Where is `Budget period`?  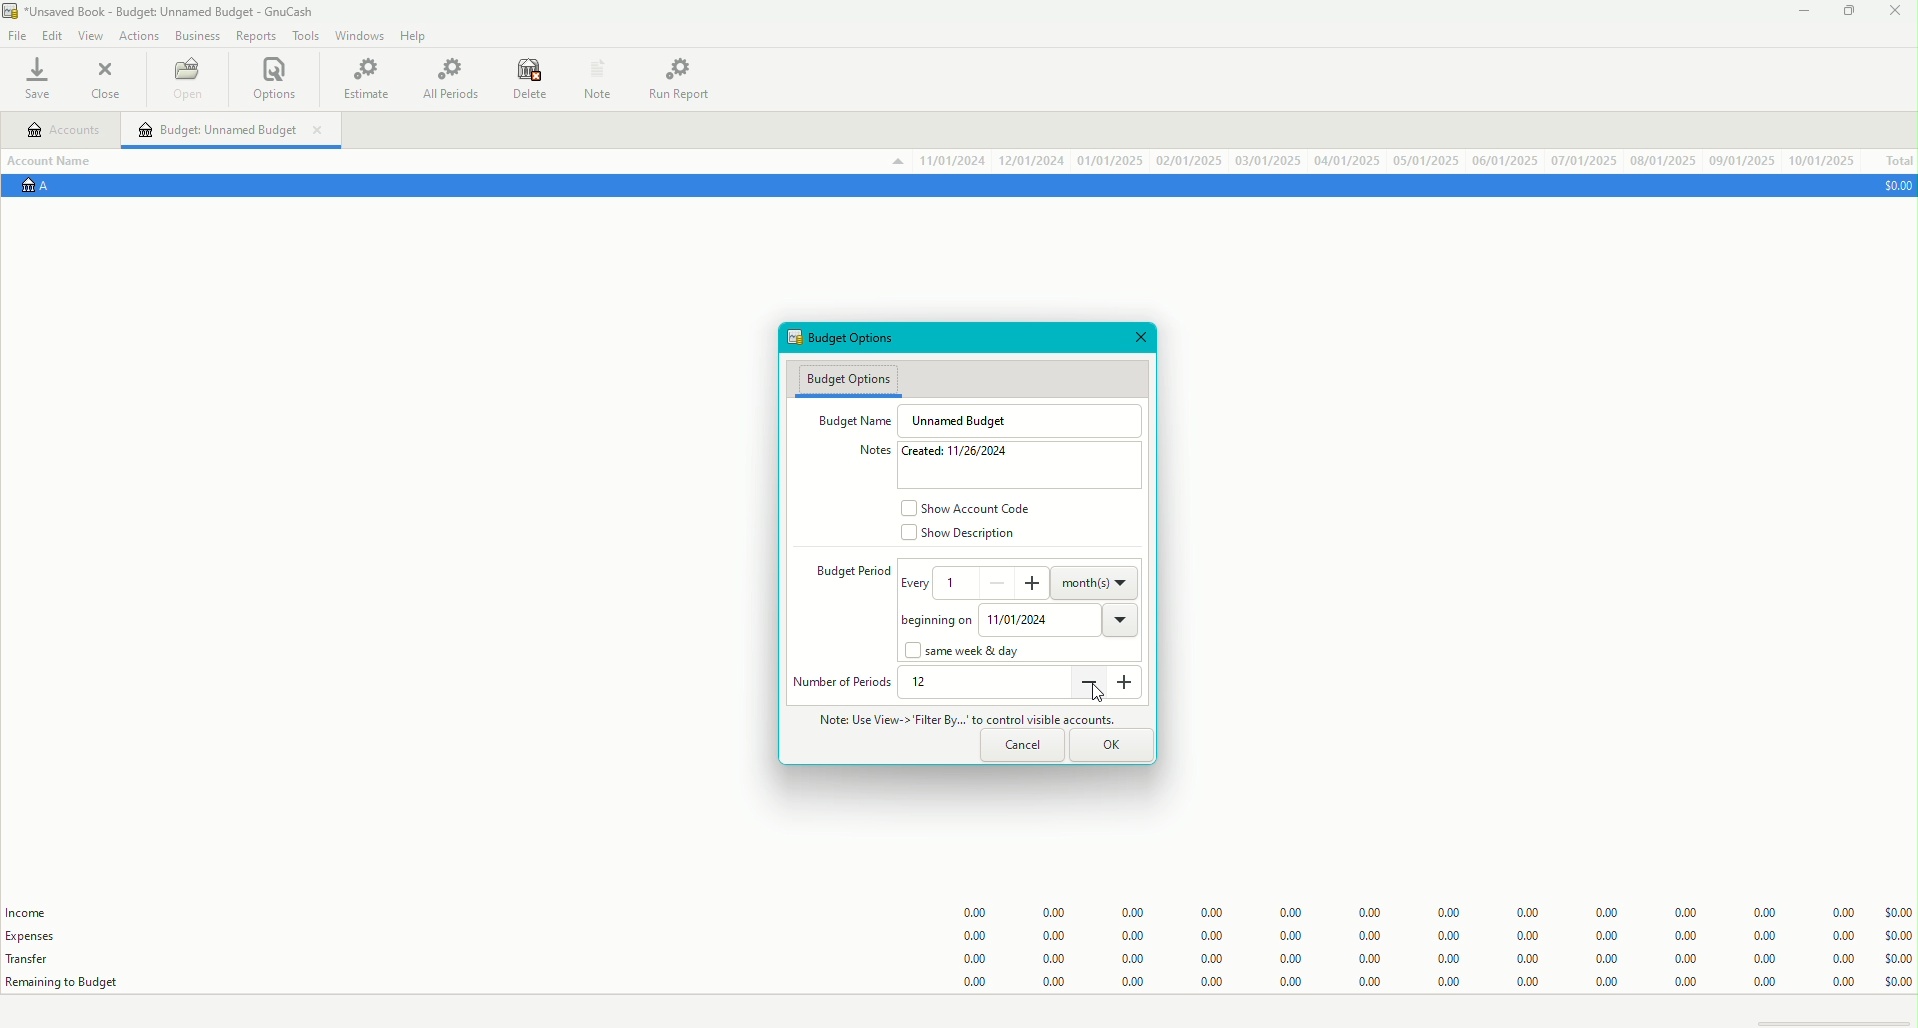
Budget period is located at coordinates (842, 573).